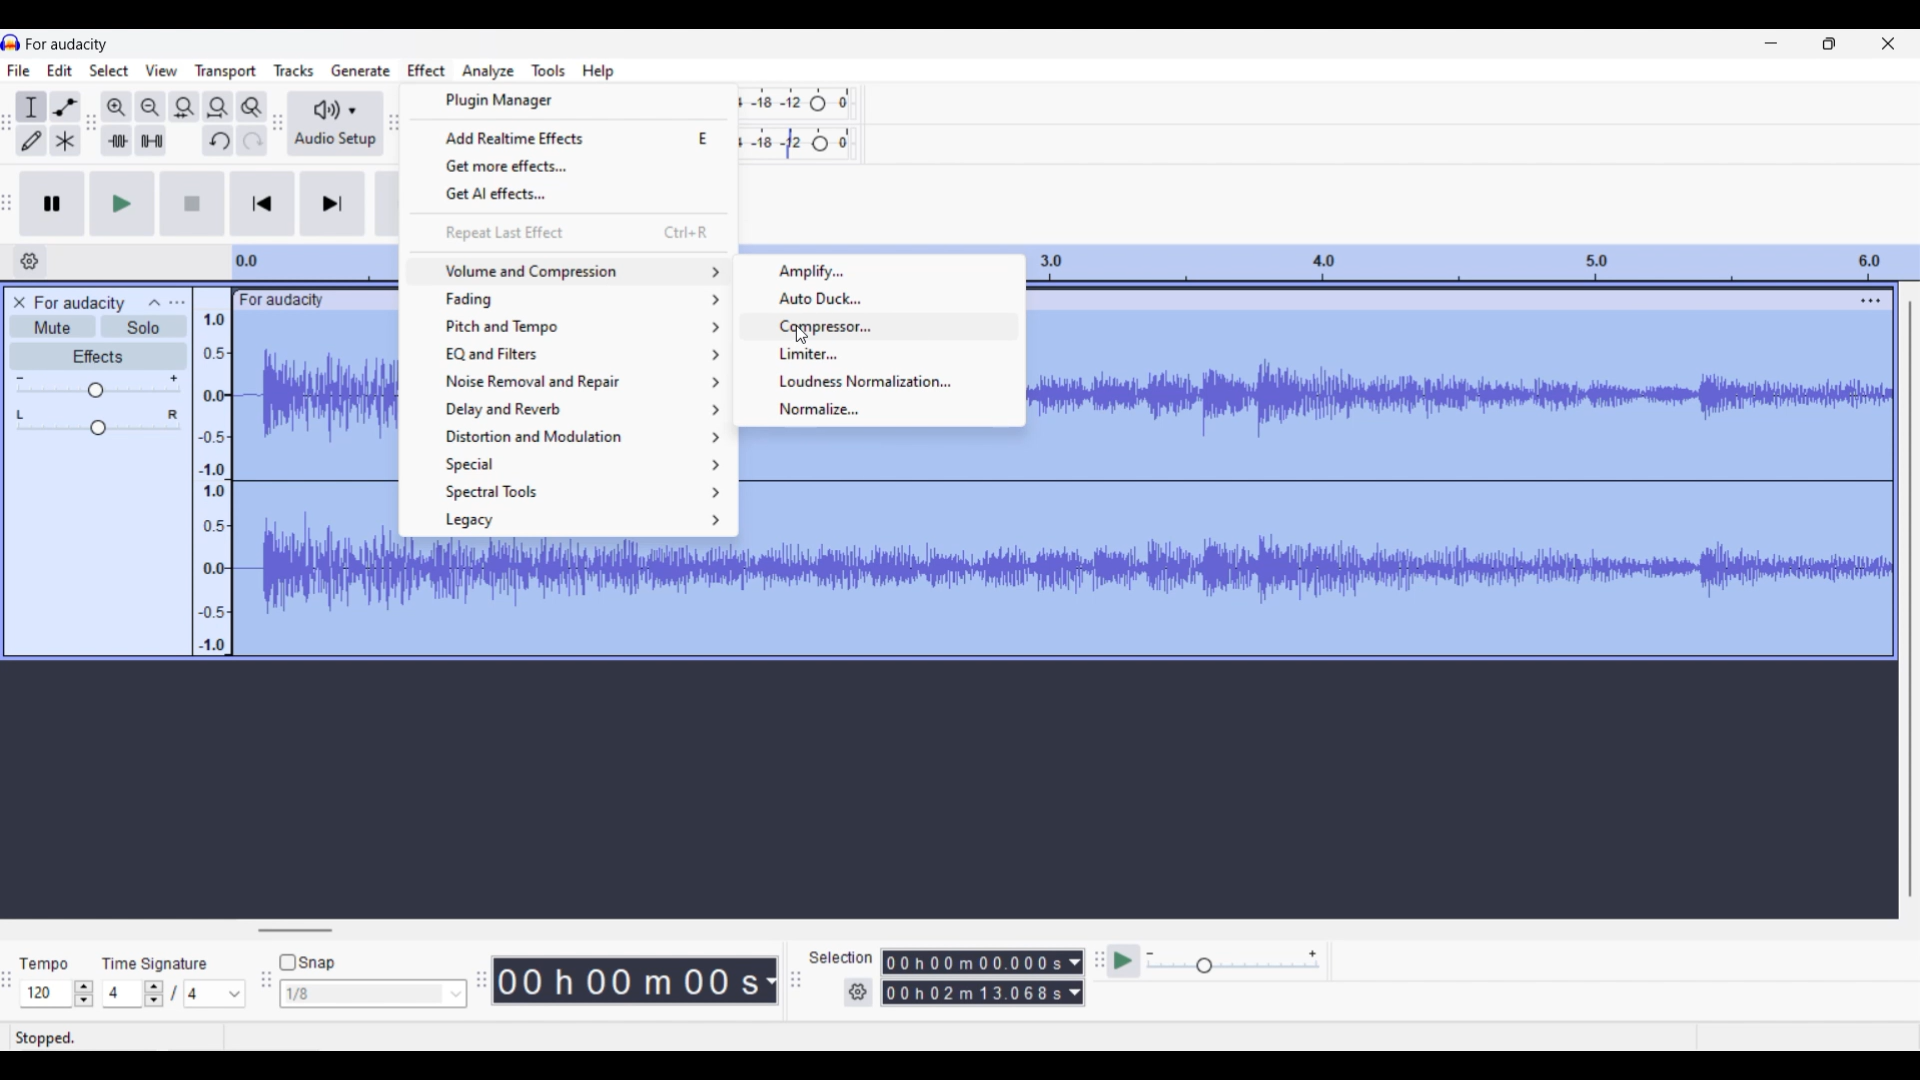 The height and width of the screenshot is (1080, 1920). Describe the element at coordinates (880, 381) in the screenshot. I see `Loudness normalization` at that location.